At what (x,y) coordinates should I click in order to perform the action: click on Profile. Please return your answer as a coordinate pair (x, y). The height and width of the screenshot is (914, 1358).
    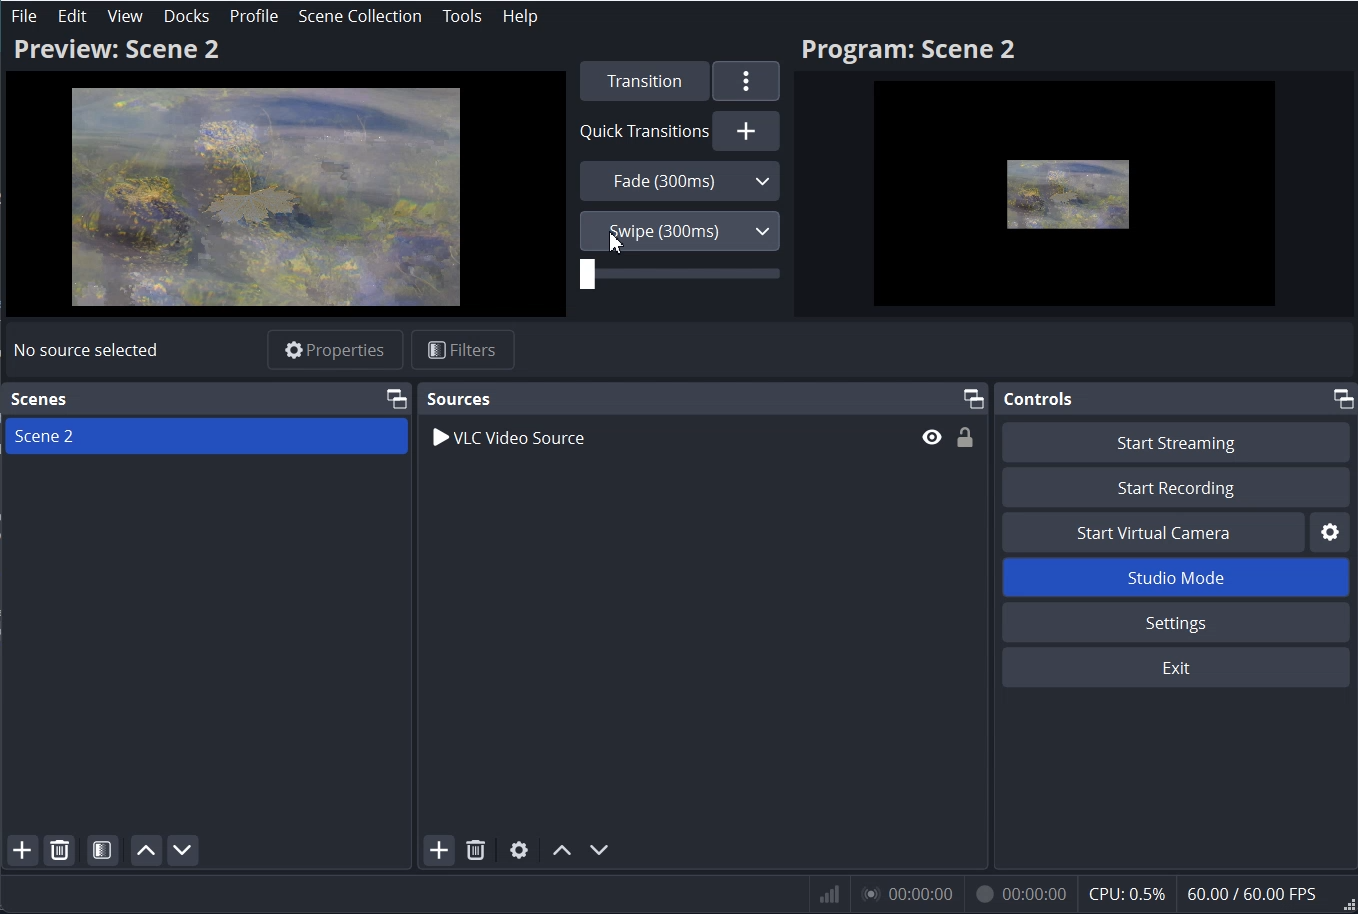
    Looking at the image, I should click on (254, 17).